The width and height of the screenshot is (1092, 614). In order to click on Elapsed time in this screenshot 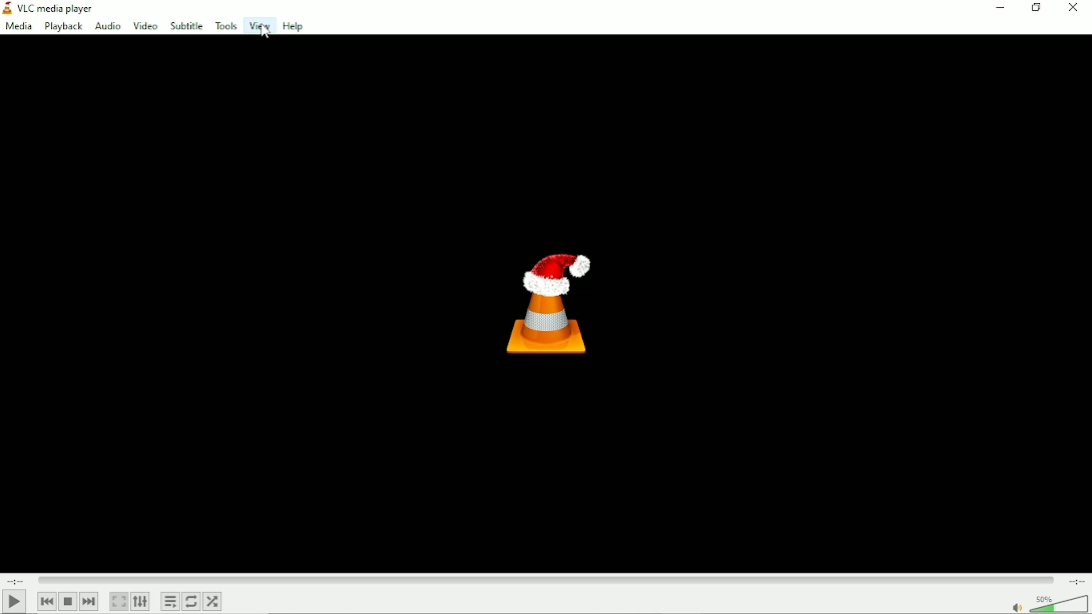, I will do `click(15, 579)`.